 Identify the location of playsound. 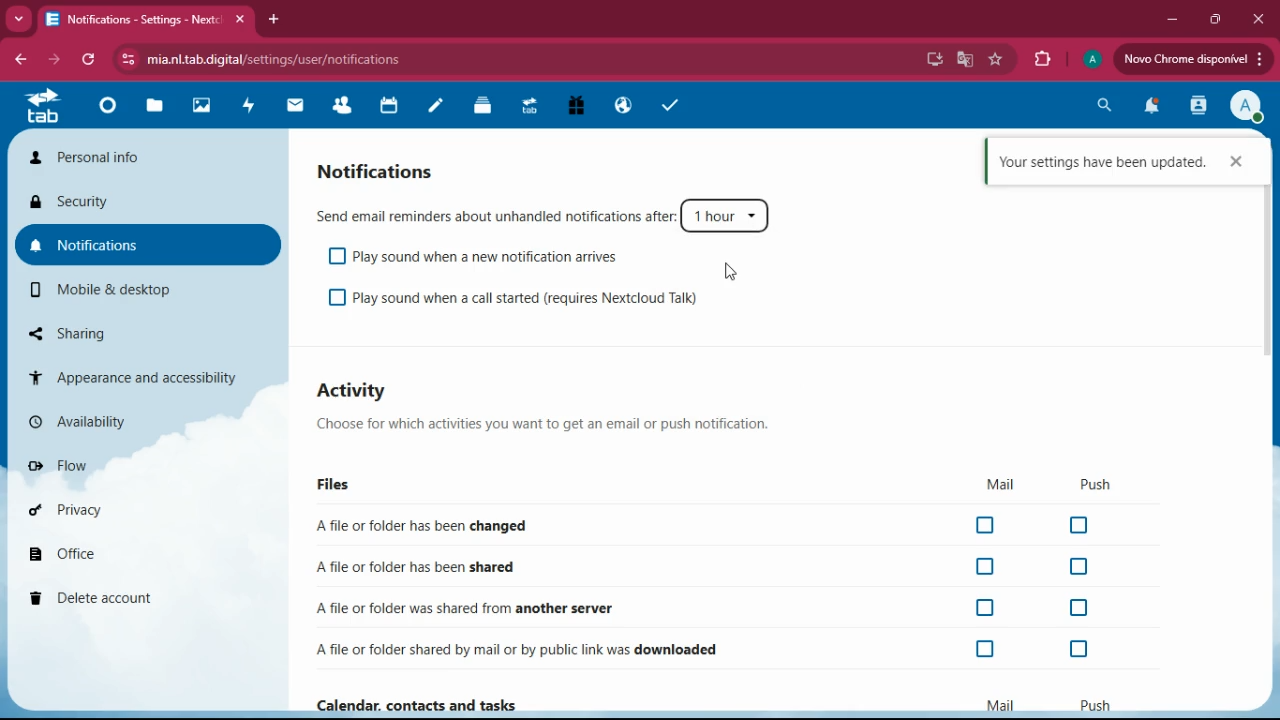
(496, 256).